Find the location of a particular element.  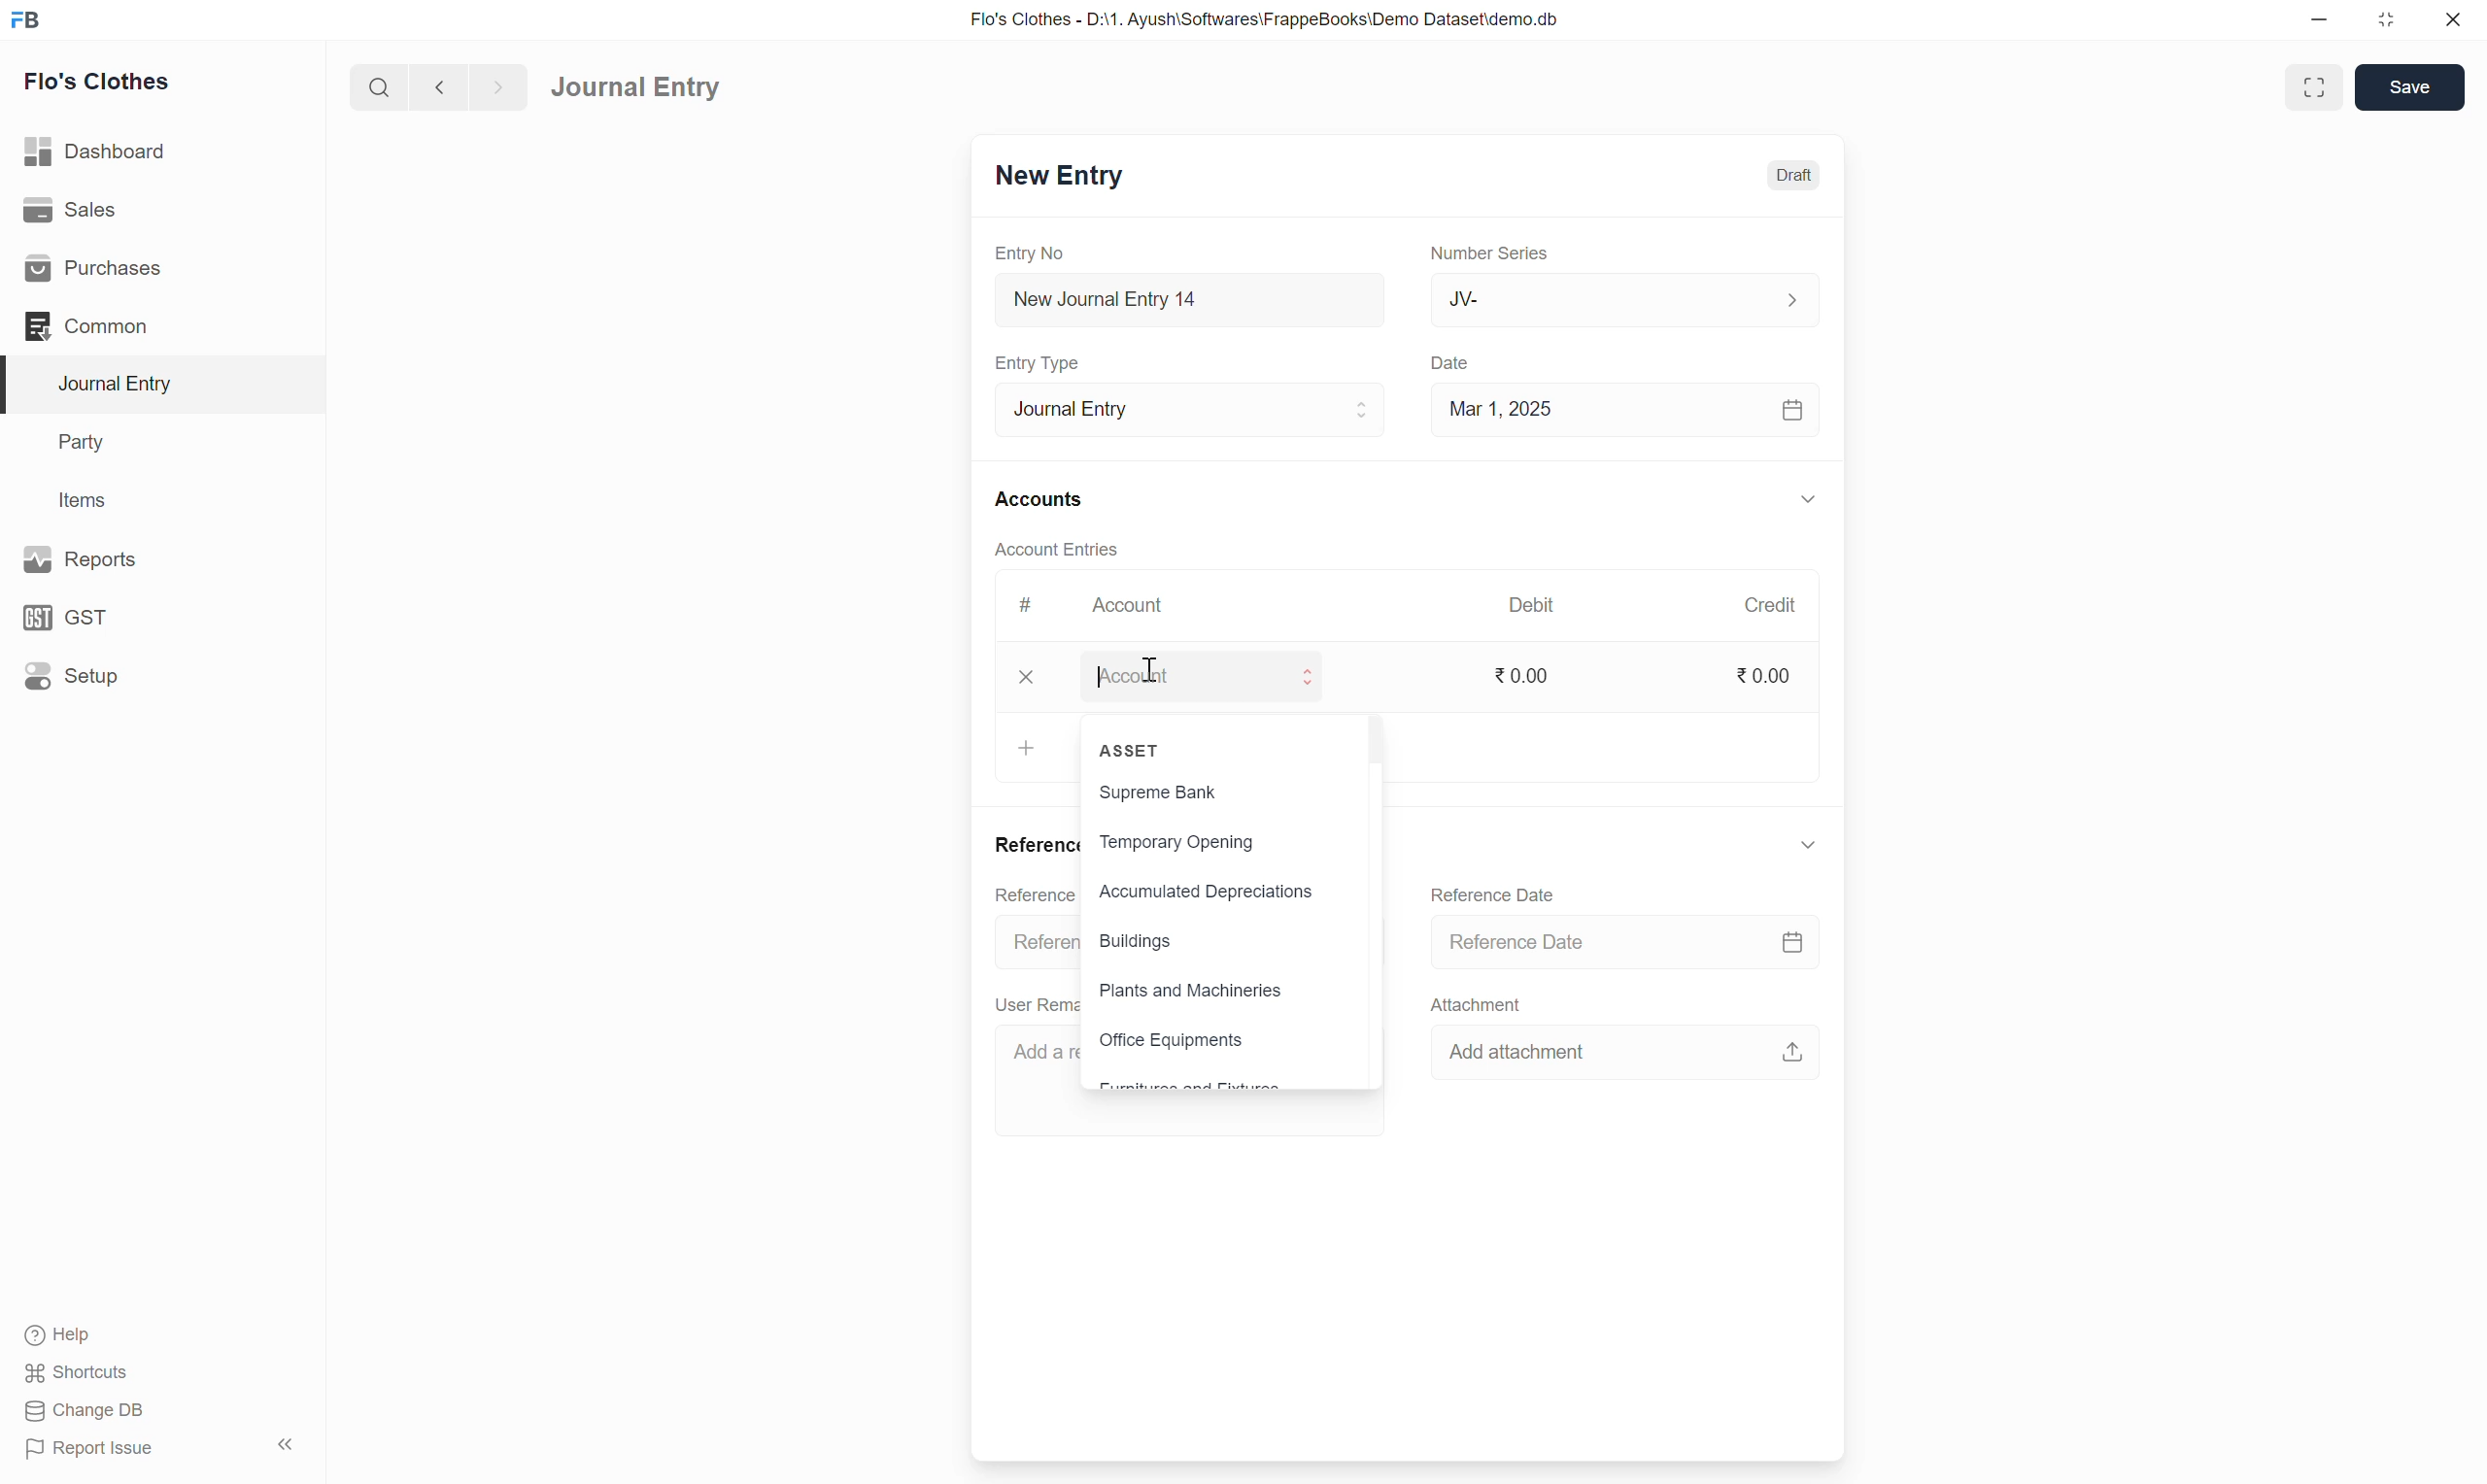

Journal Entry is located at coordinates (635, 88).